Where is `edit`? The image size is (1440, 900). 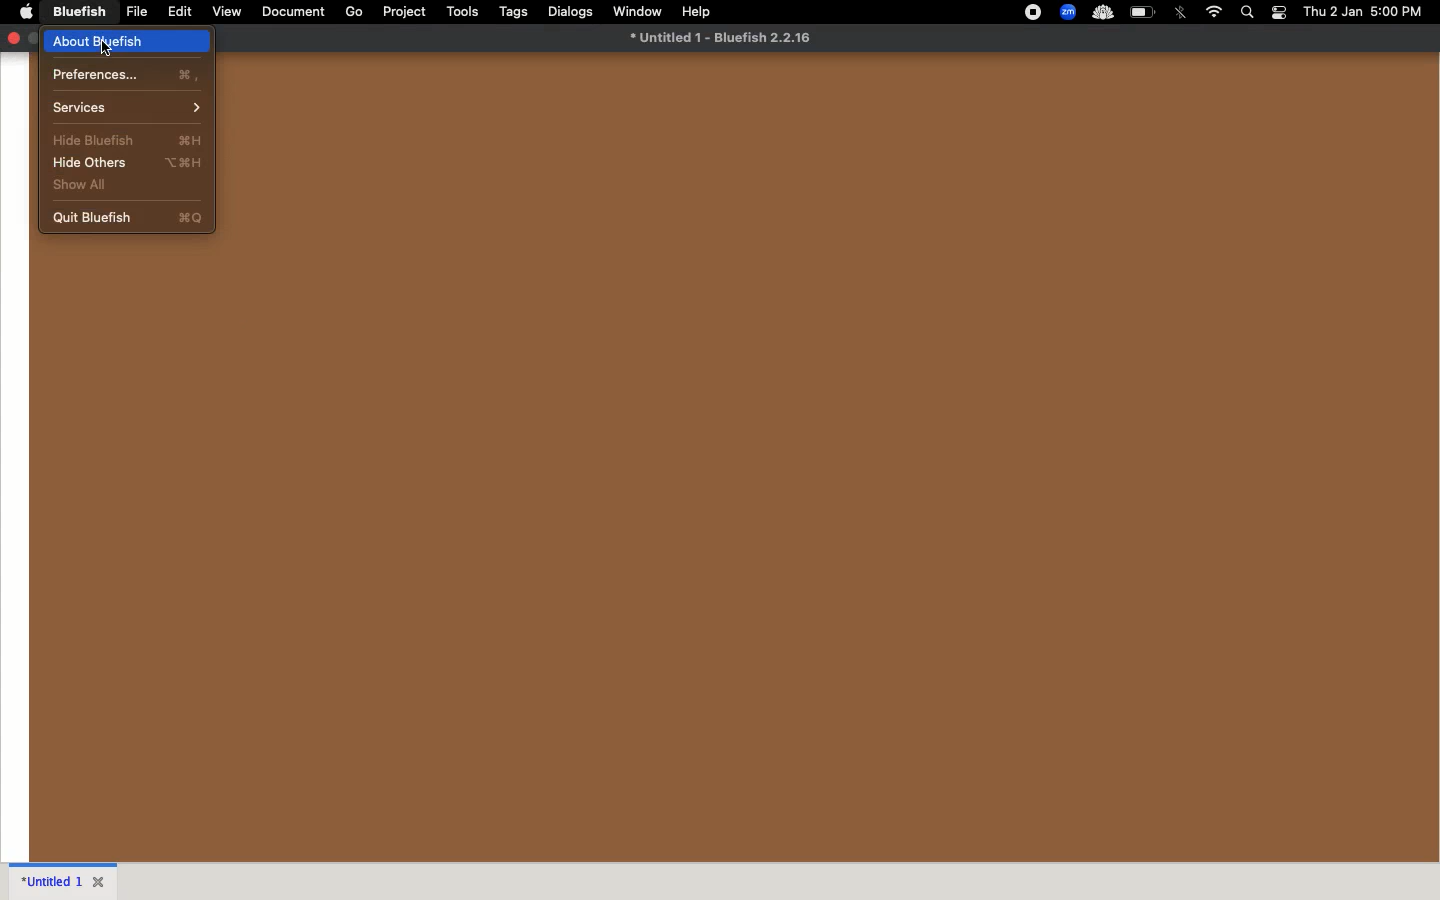 edit is located at coordinates (182, 12).